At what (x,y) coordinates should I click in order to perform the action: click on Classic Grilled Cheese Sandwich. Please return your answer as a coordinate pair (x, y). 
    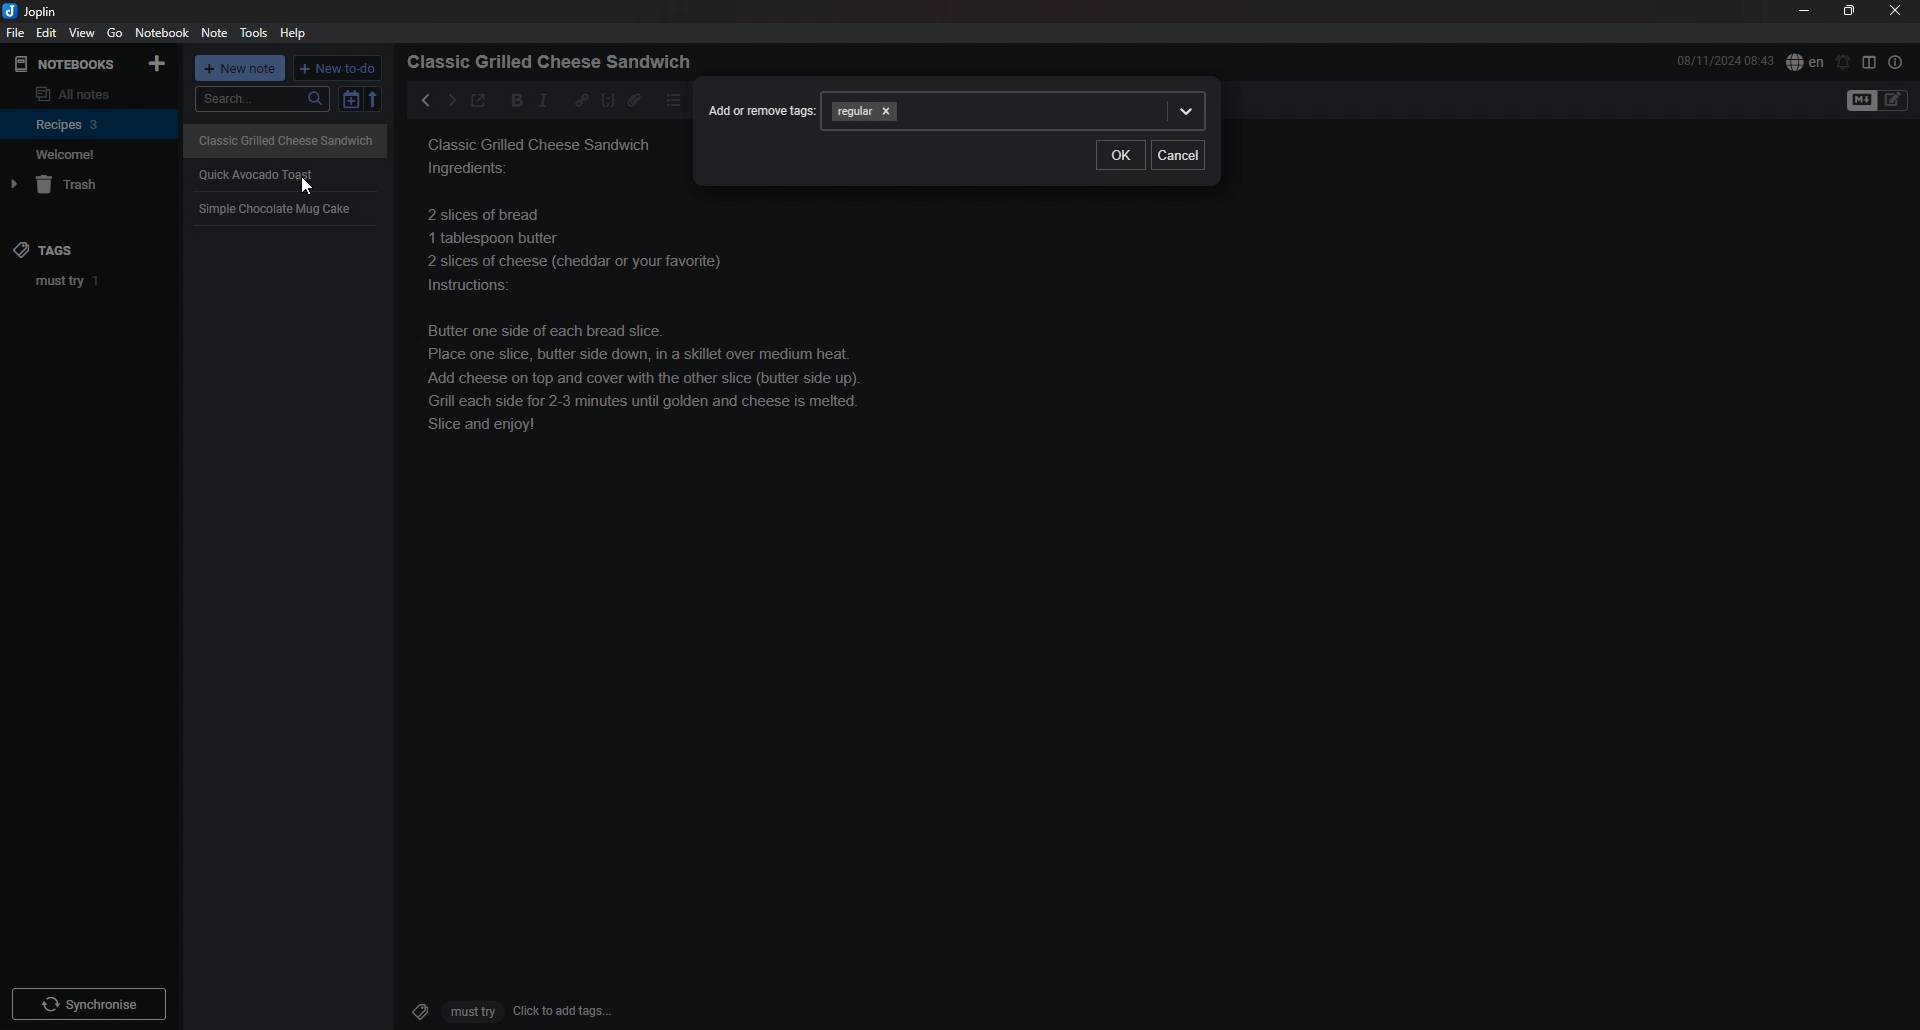
    Looking at the image, I should click on (287, 139).